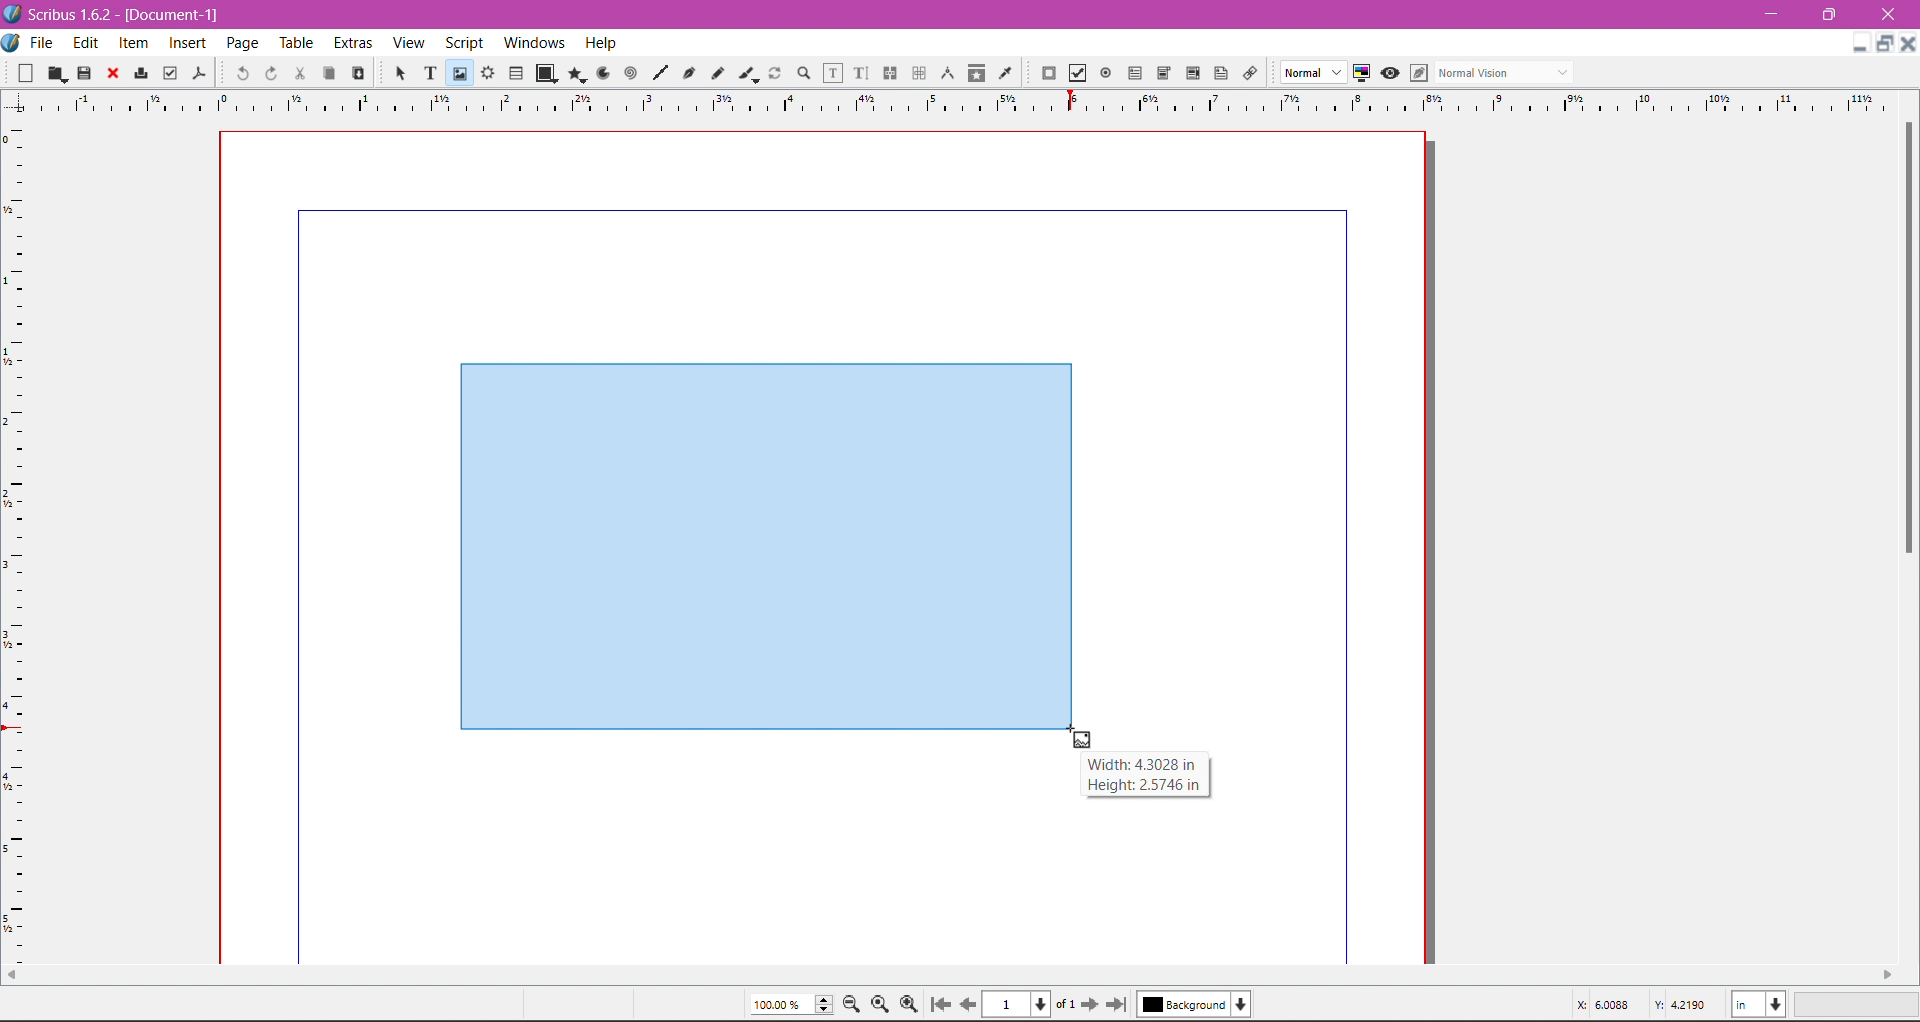  Describe the element at coordinates (299, 44) in the screenshot. I see `Table` at that location.